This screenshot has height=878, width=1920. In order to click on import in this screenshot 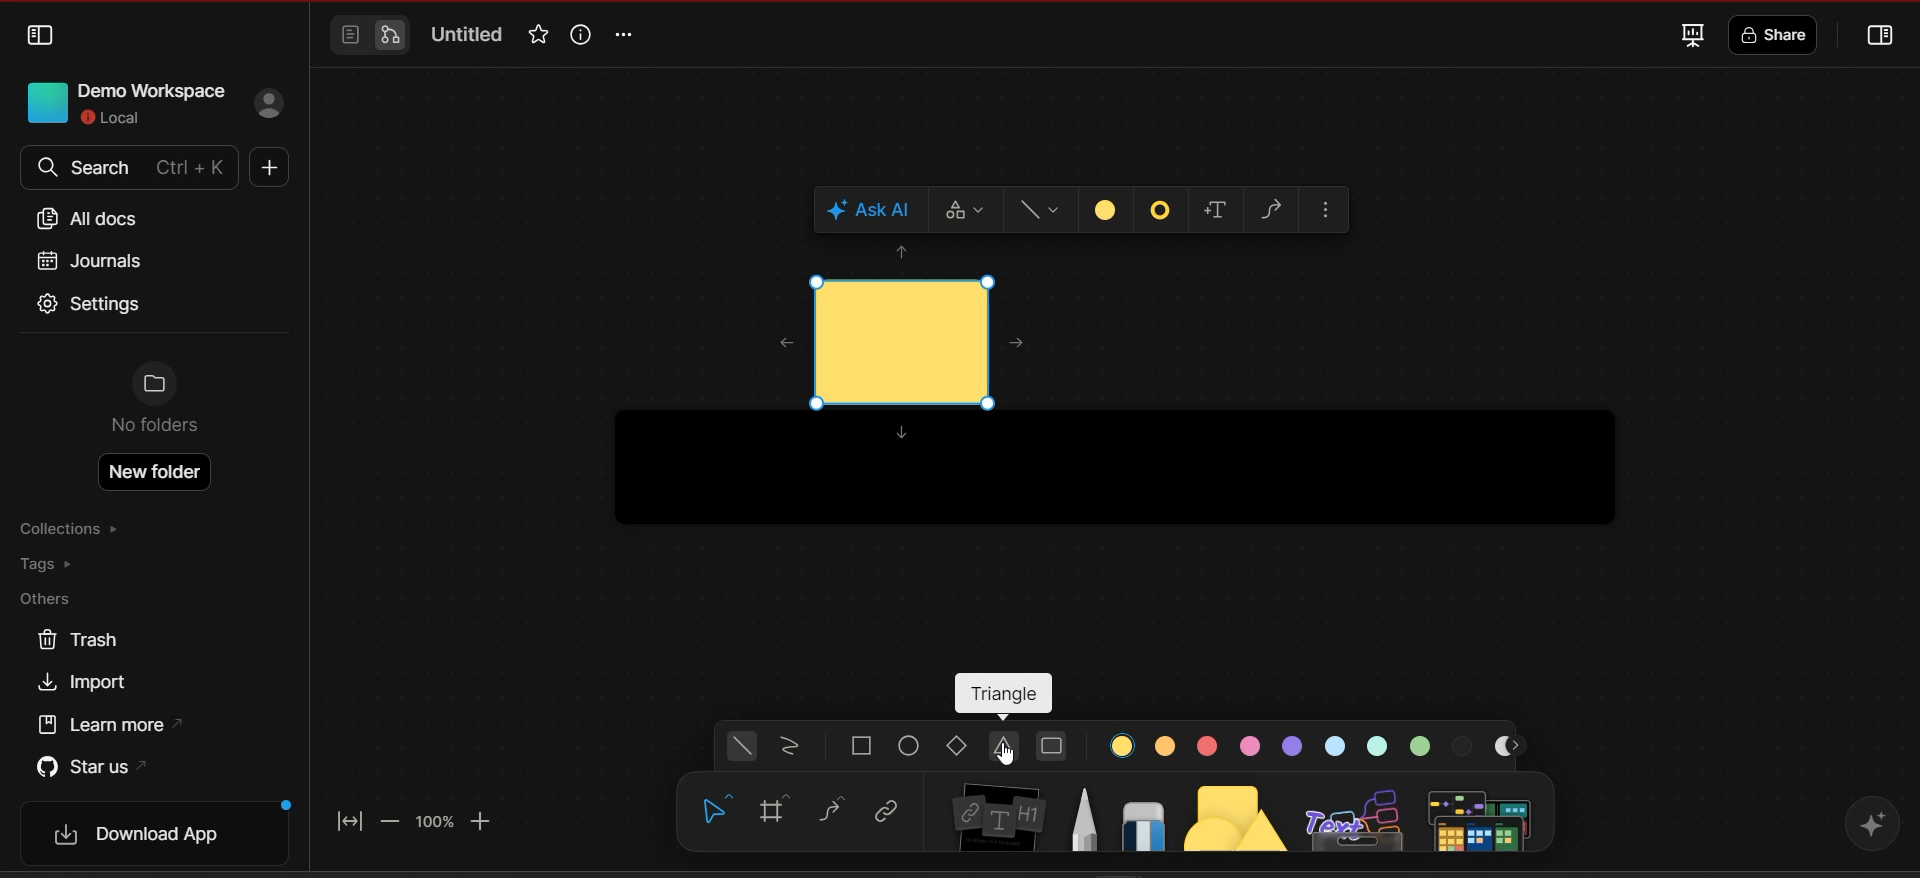, I will do `click(90, 683)`.